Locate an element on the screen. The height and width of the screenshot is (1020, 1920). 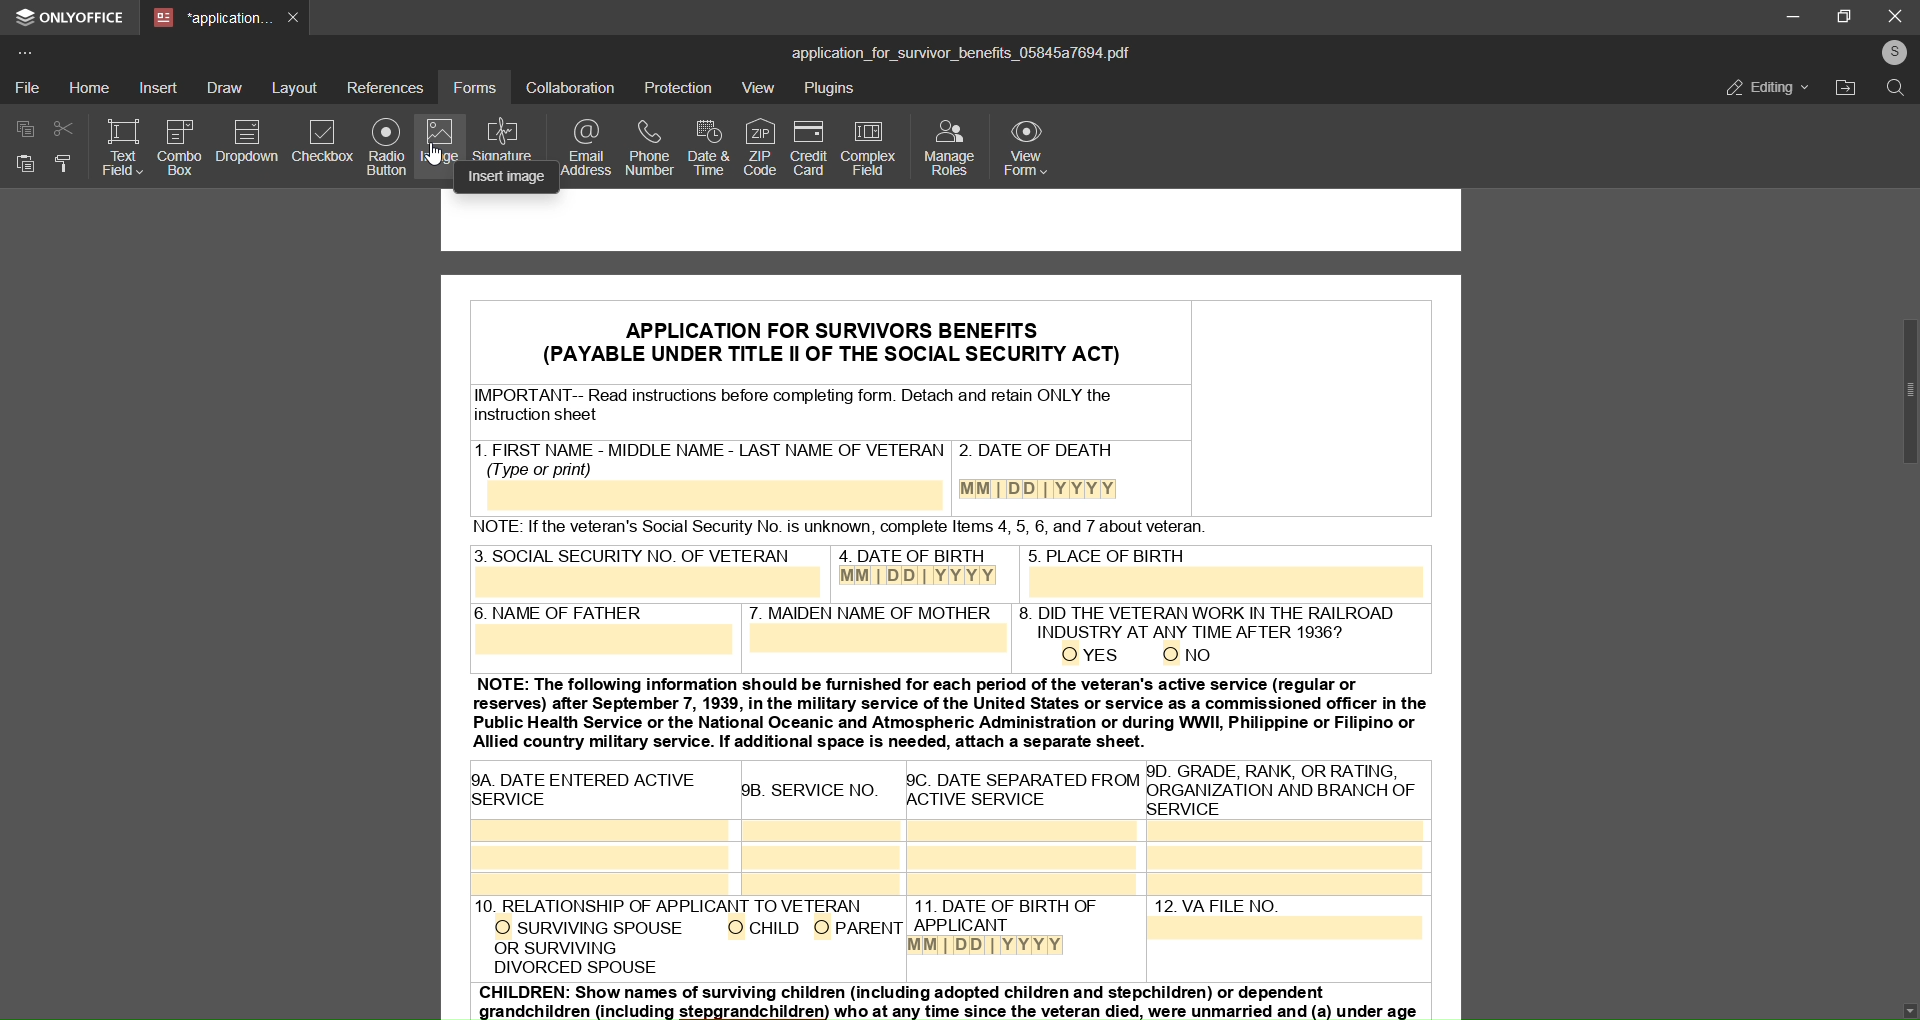
dropdown is located at coordinates (249, 142).